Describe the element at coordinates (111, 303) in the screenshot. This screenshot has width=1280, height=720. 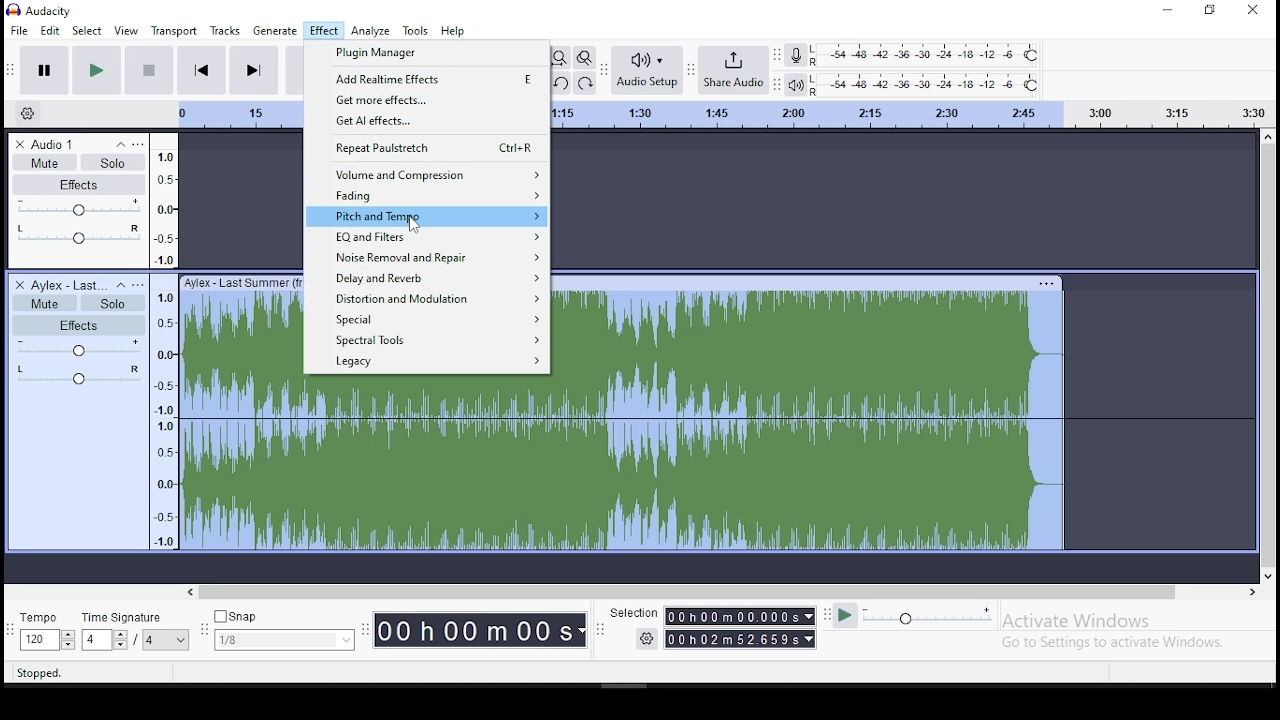
I see `solo` at that location.